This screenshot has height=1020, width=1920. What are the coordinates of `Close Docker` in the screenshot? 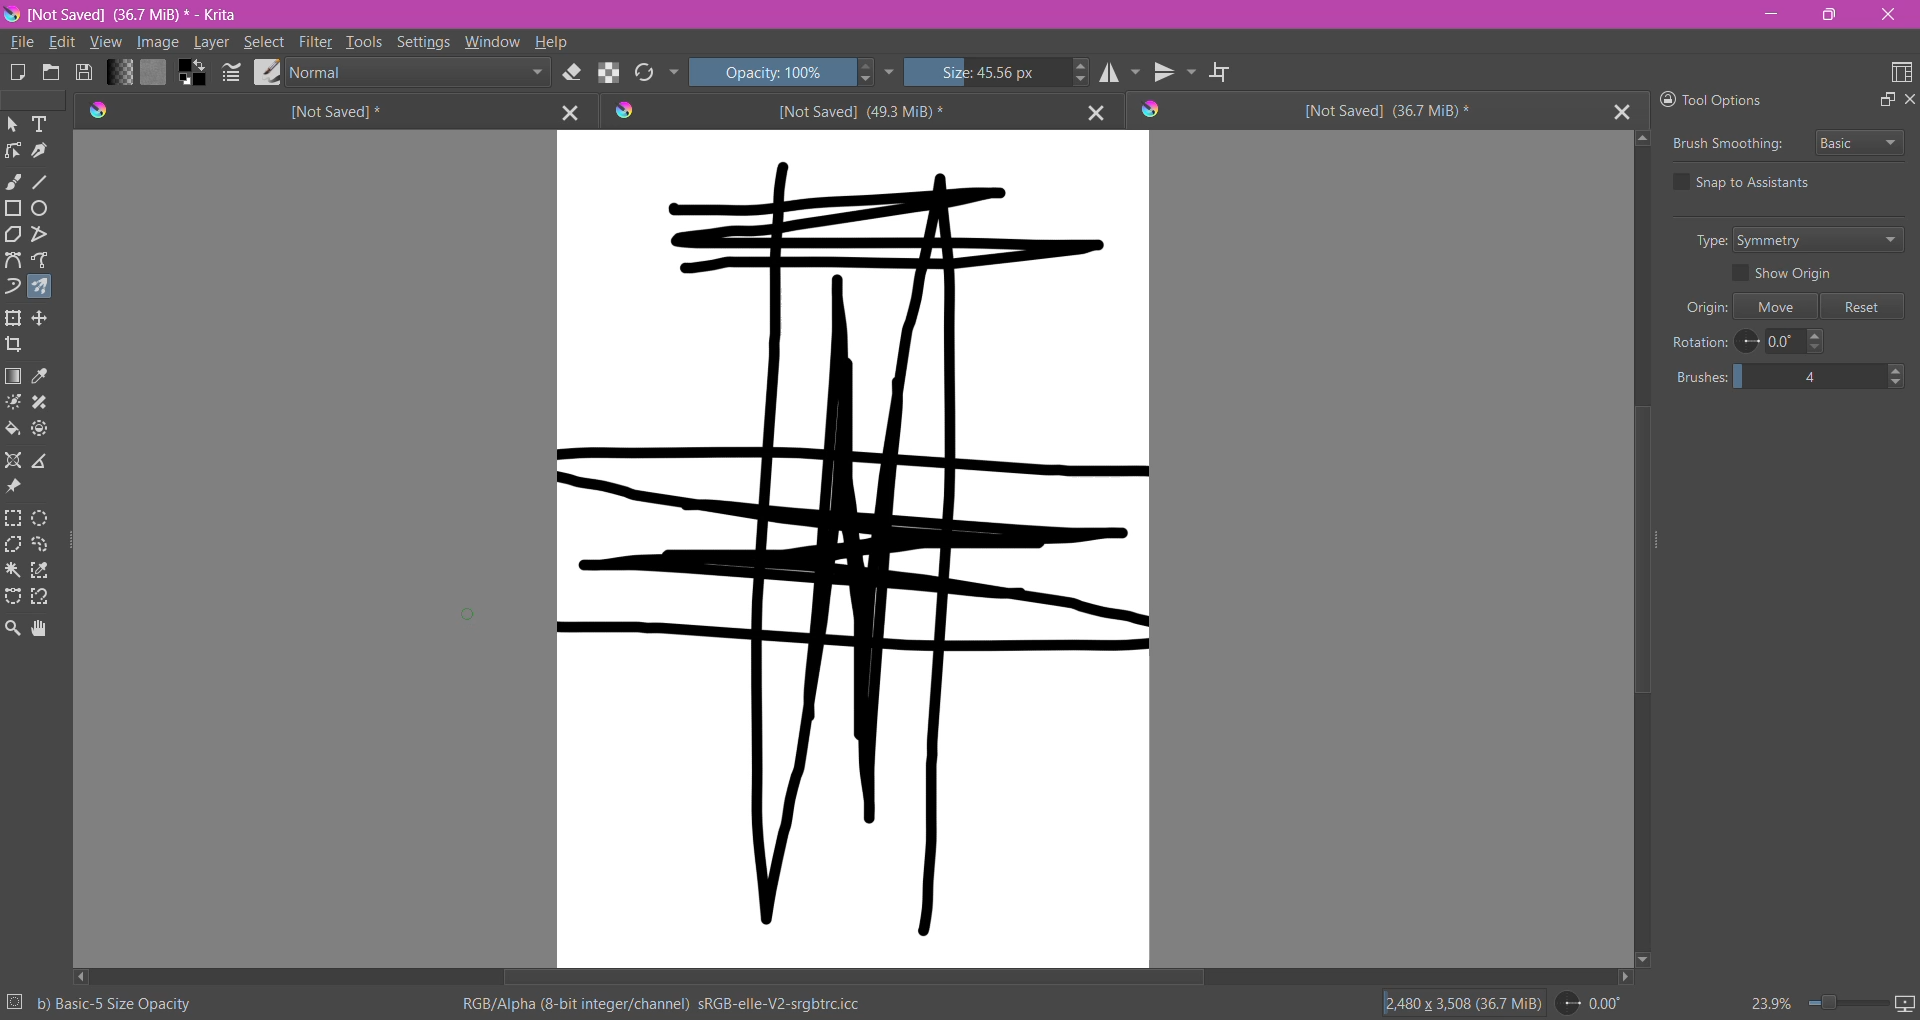 It's located at (1908, 101).